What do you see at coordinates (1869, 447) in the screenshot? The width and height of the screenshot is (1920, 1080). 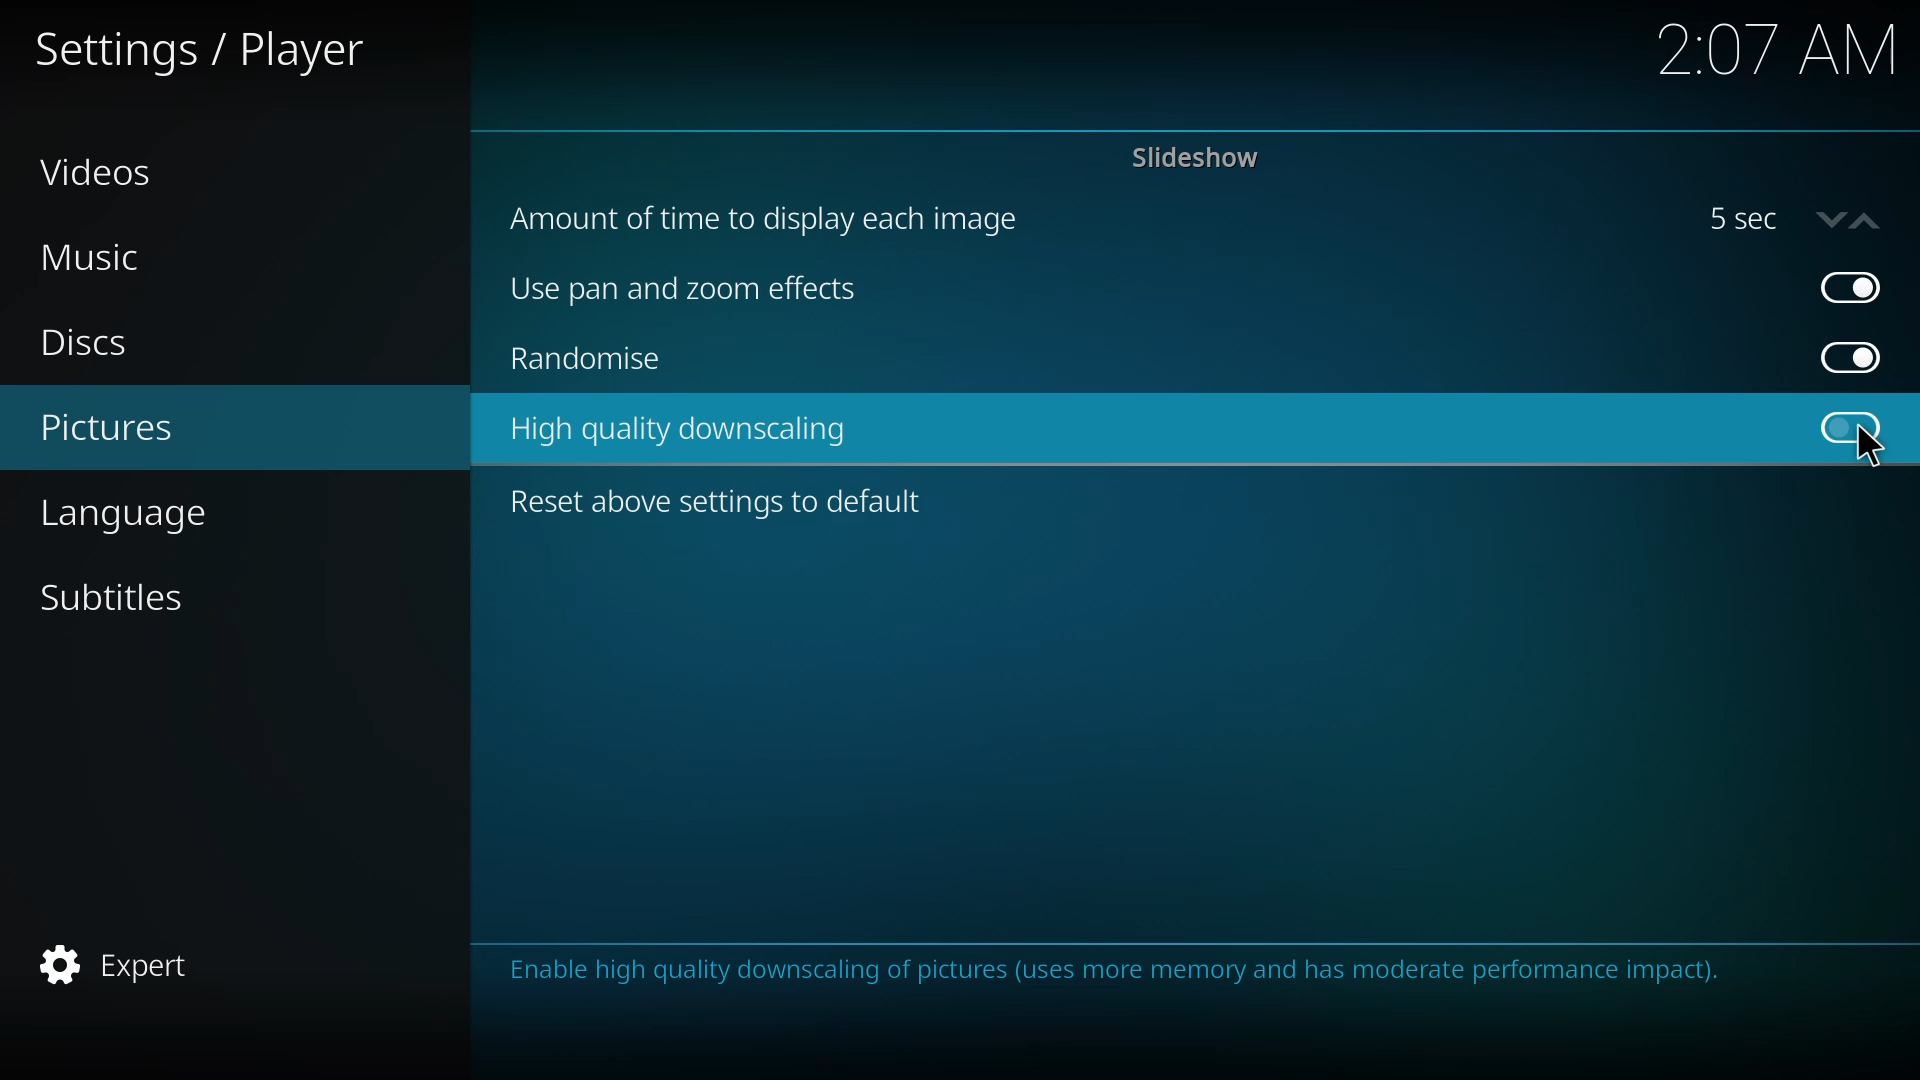 I see `cursor` at bounding box center [1869, 447].